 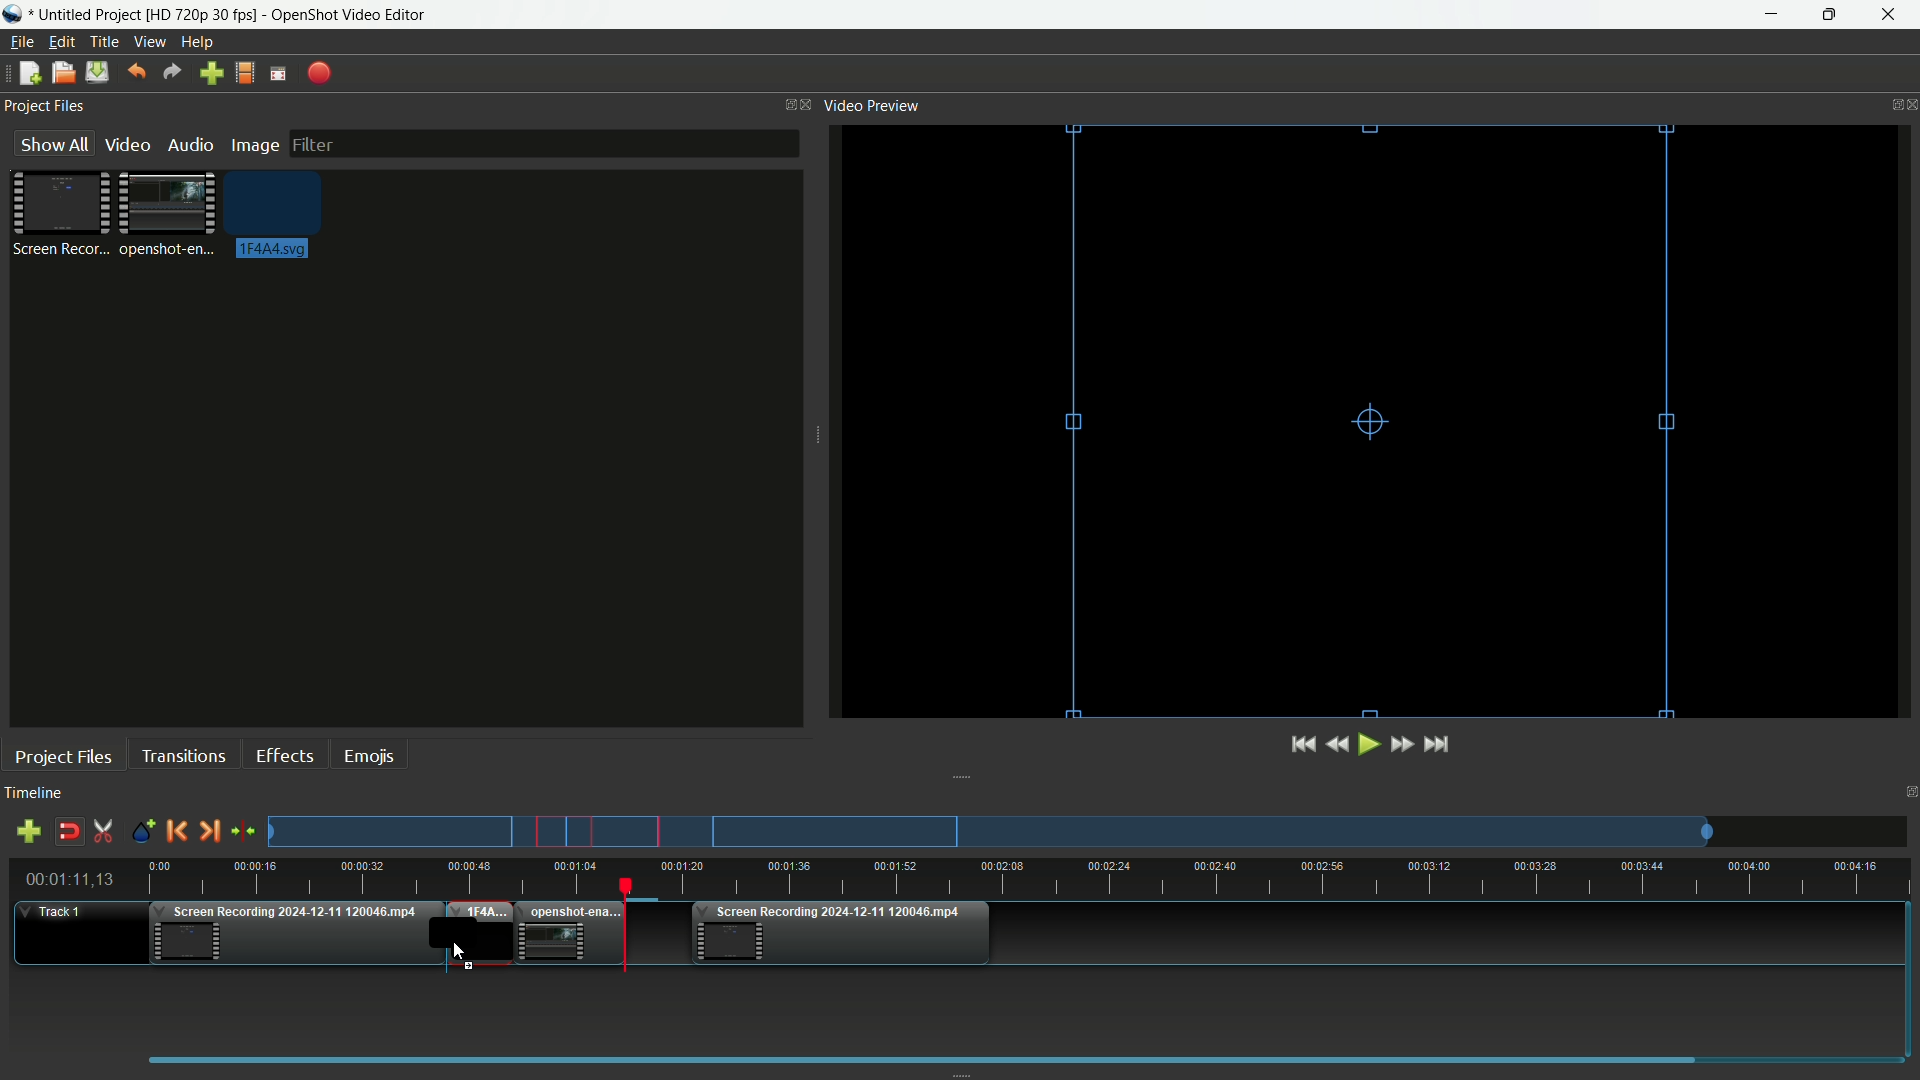 What do you see at coordinates (1829, 15) in the screenshot?
I see `maximize` at bounding box center [1829, 15].